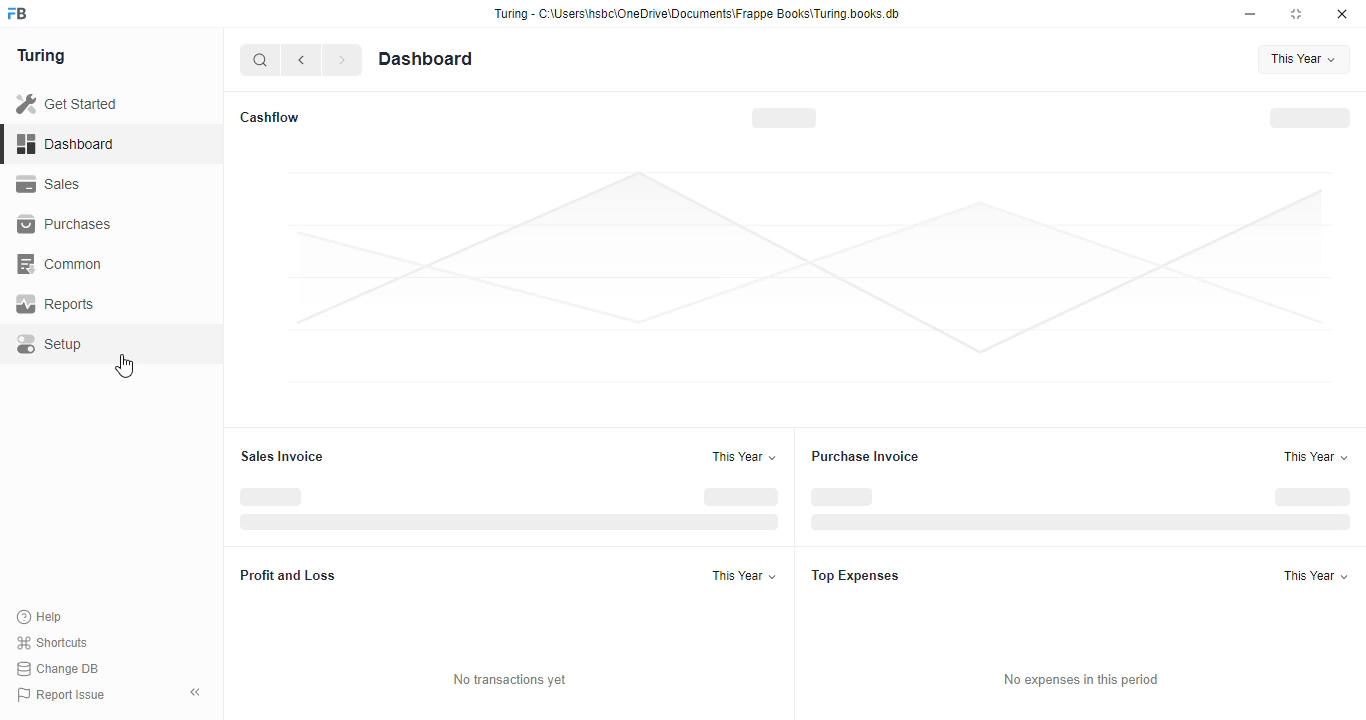 This screenshot has width=1366, height=720. What do you see at coordinates (260, 60) in the screenshot?
I see `search` at bounding box center [260, 60].